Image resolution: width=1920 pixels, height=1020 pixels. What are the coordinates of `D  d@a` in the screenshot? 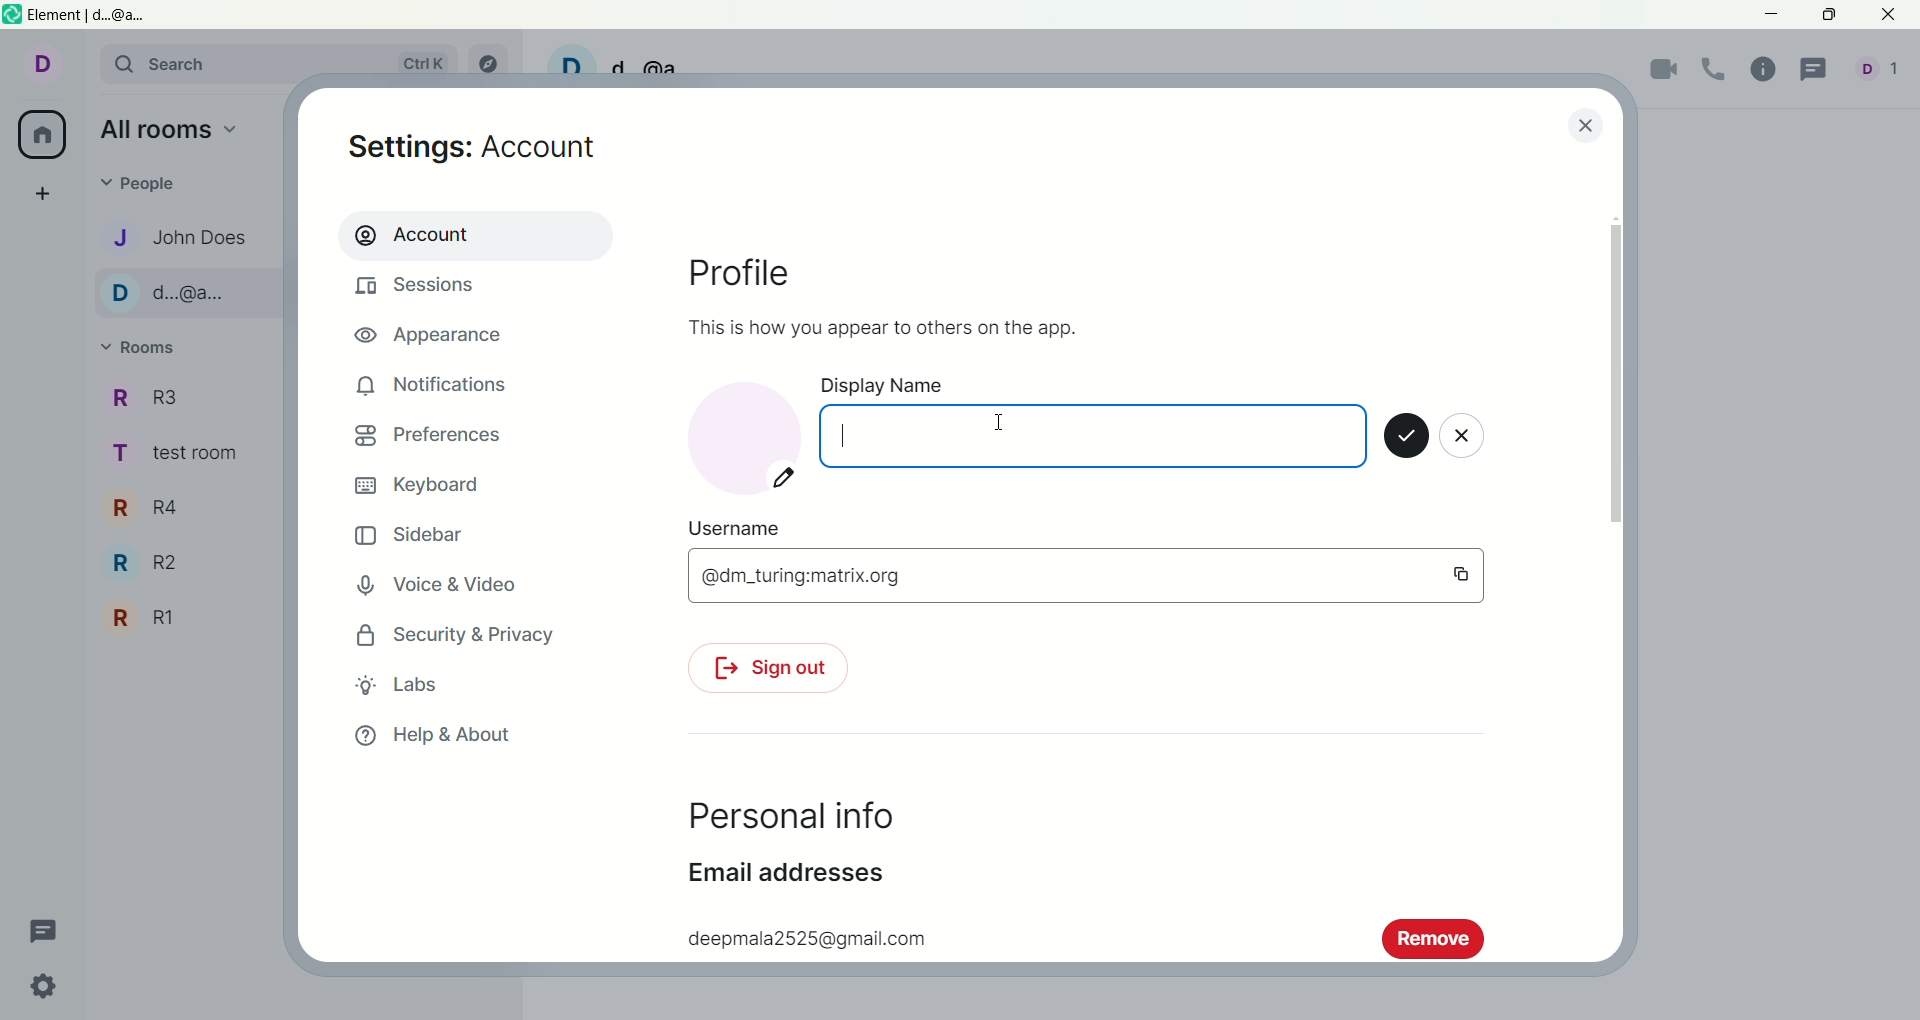 It's located at (628, 56).